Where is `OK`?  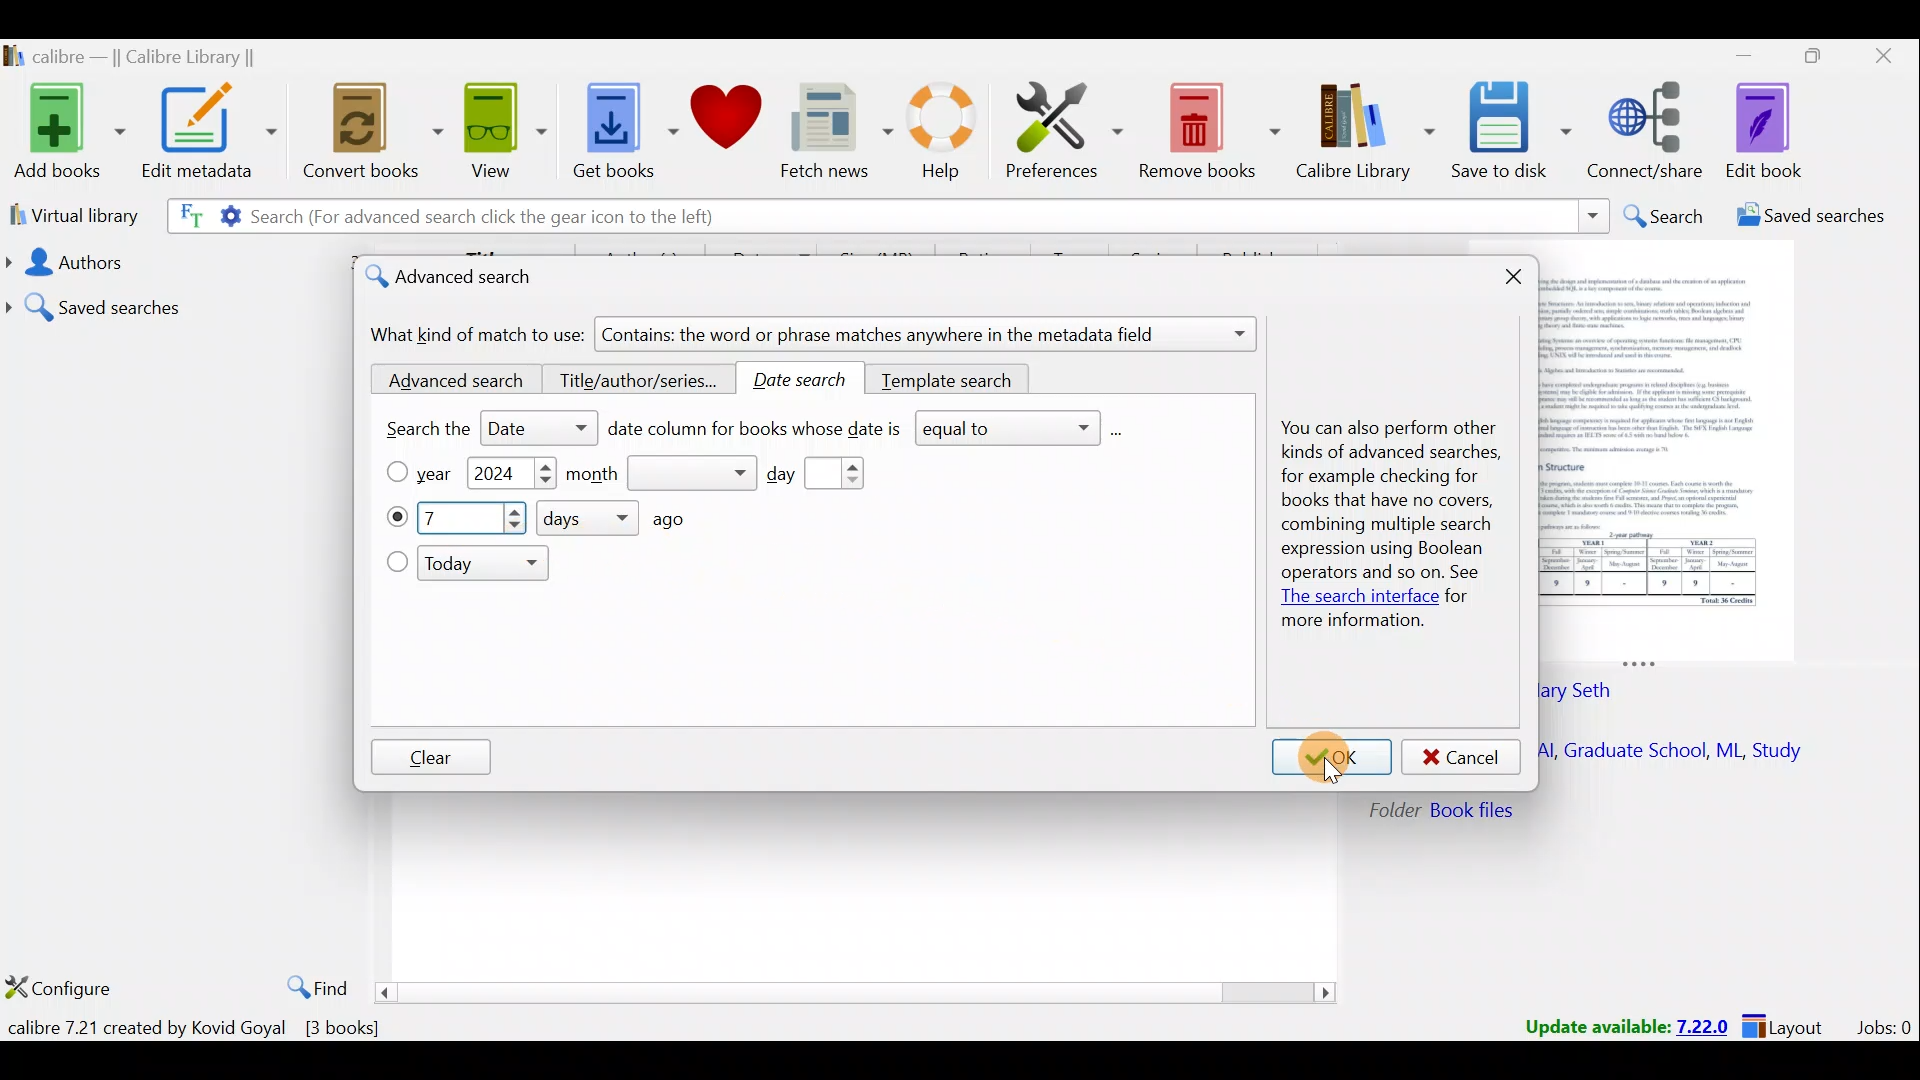 OK is located at coordinates (1332, 758).